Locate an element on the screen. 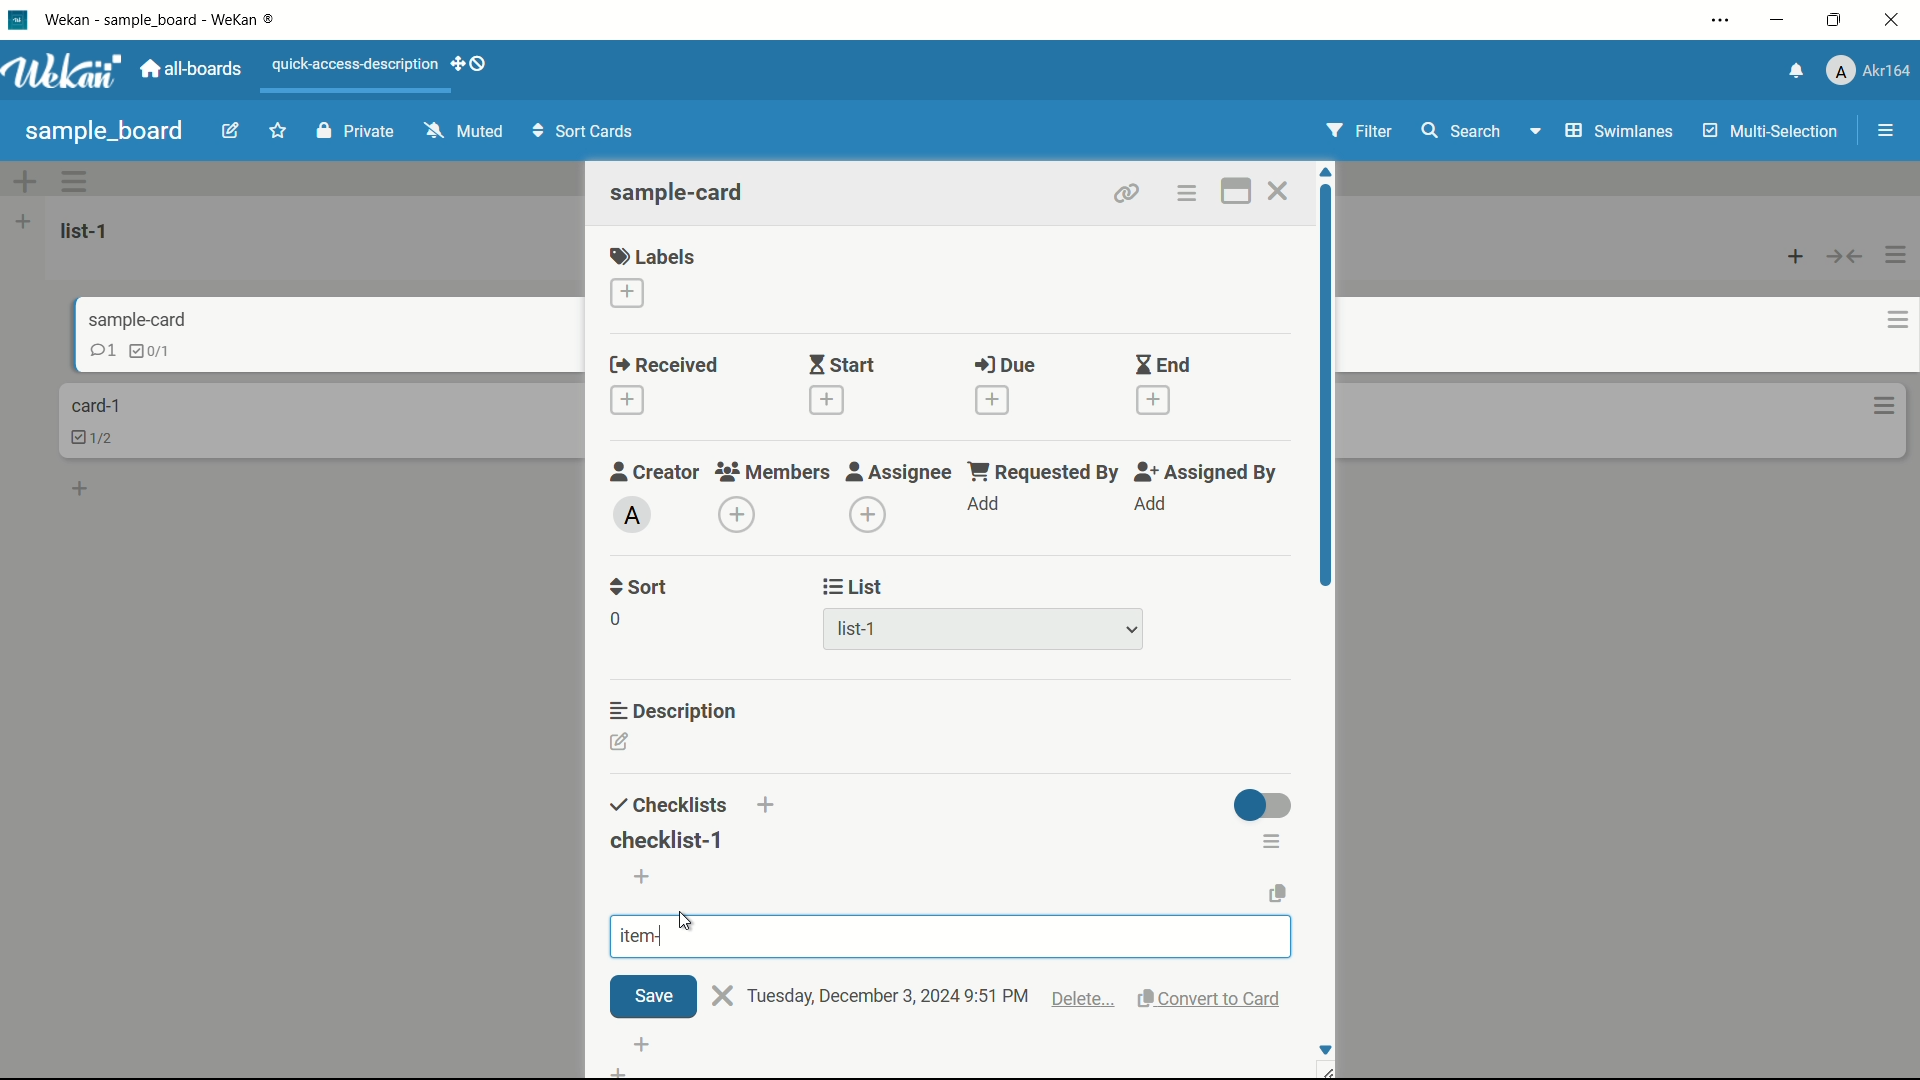 The image size is (1920, 1080). copy link to clipboard is located at coordinates (1127, 194).